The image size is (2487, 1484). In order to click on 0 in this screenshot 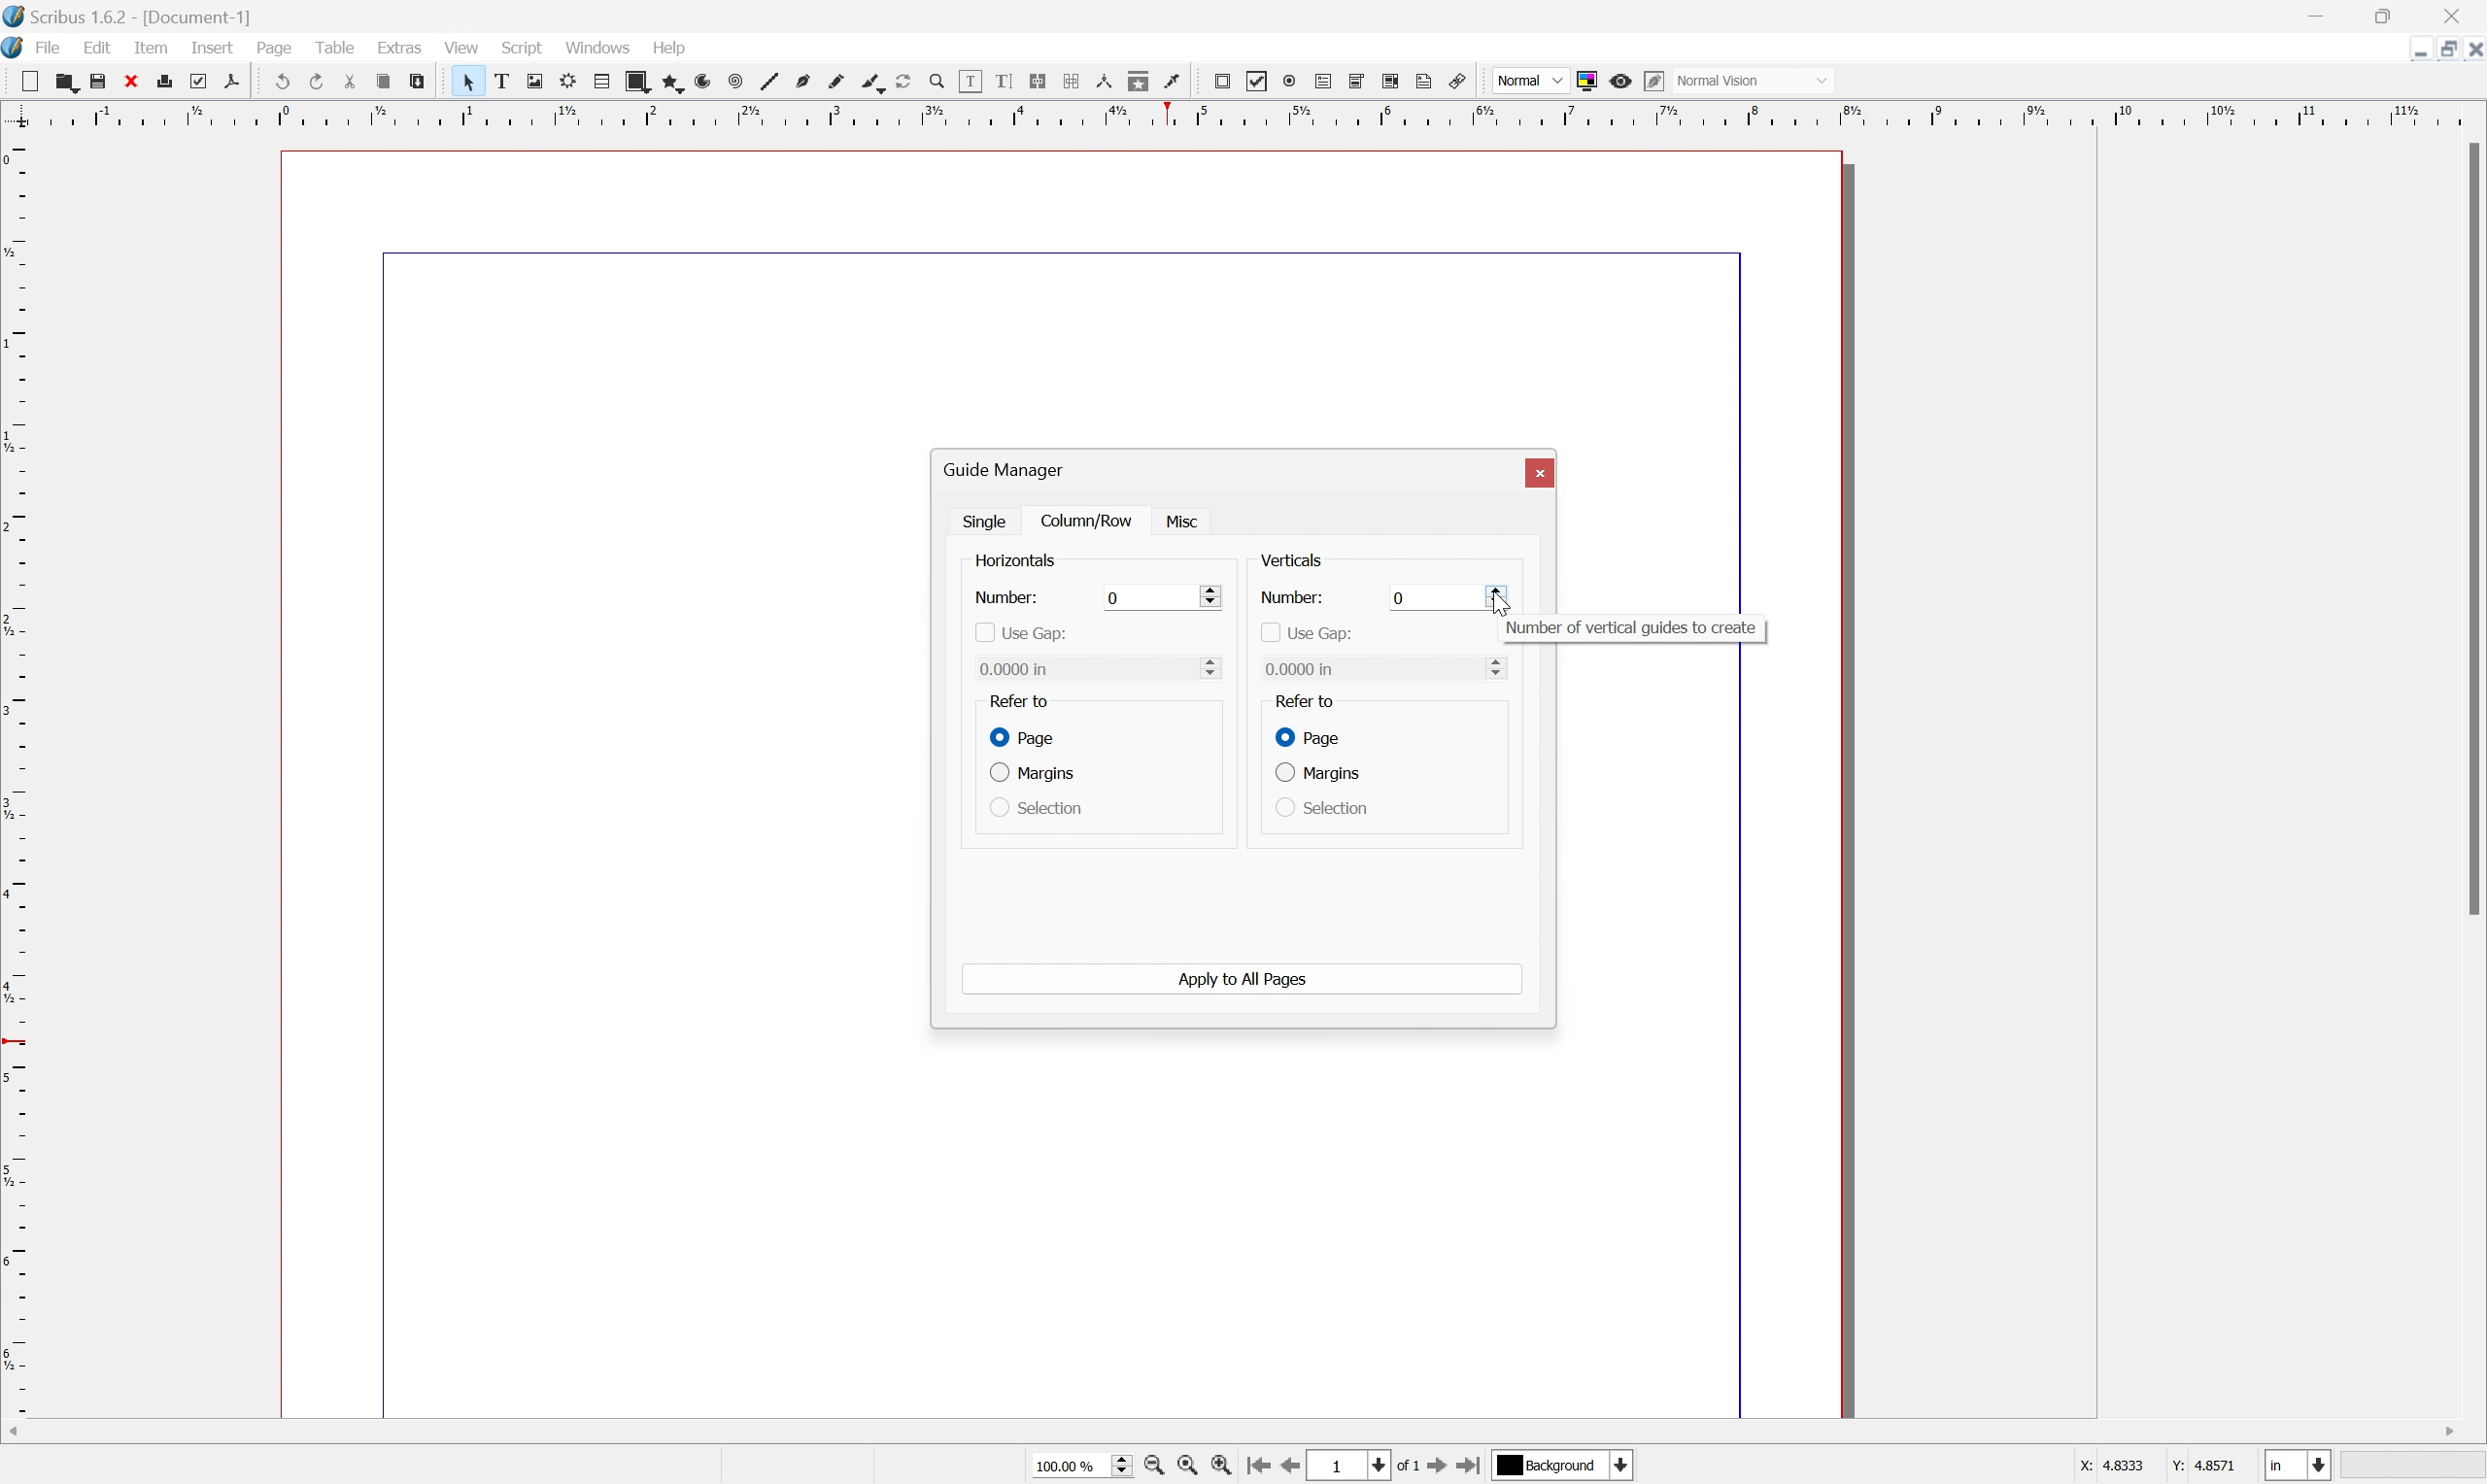, I will do `click(1439, 598)`.